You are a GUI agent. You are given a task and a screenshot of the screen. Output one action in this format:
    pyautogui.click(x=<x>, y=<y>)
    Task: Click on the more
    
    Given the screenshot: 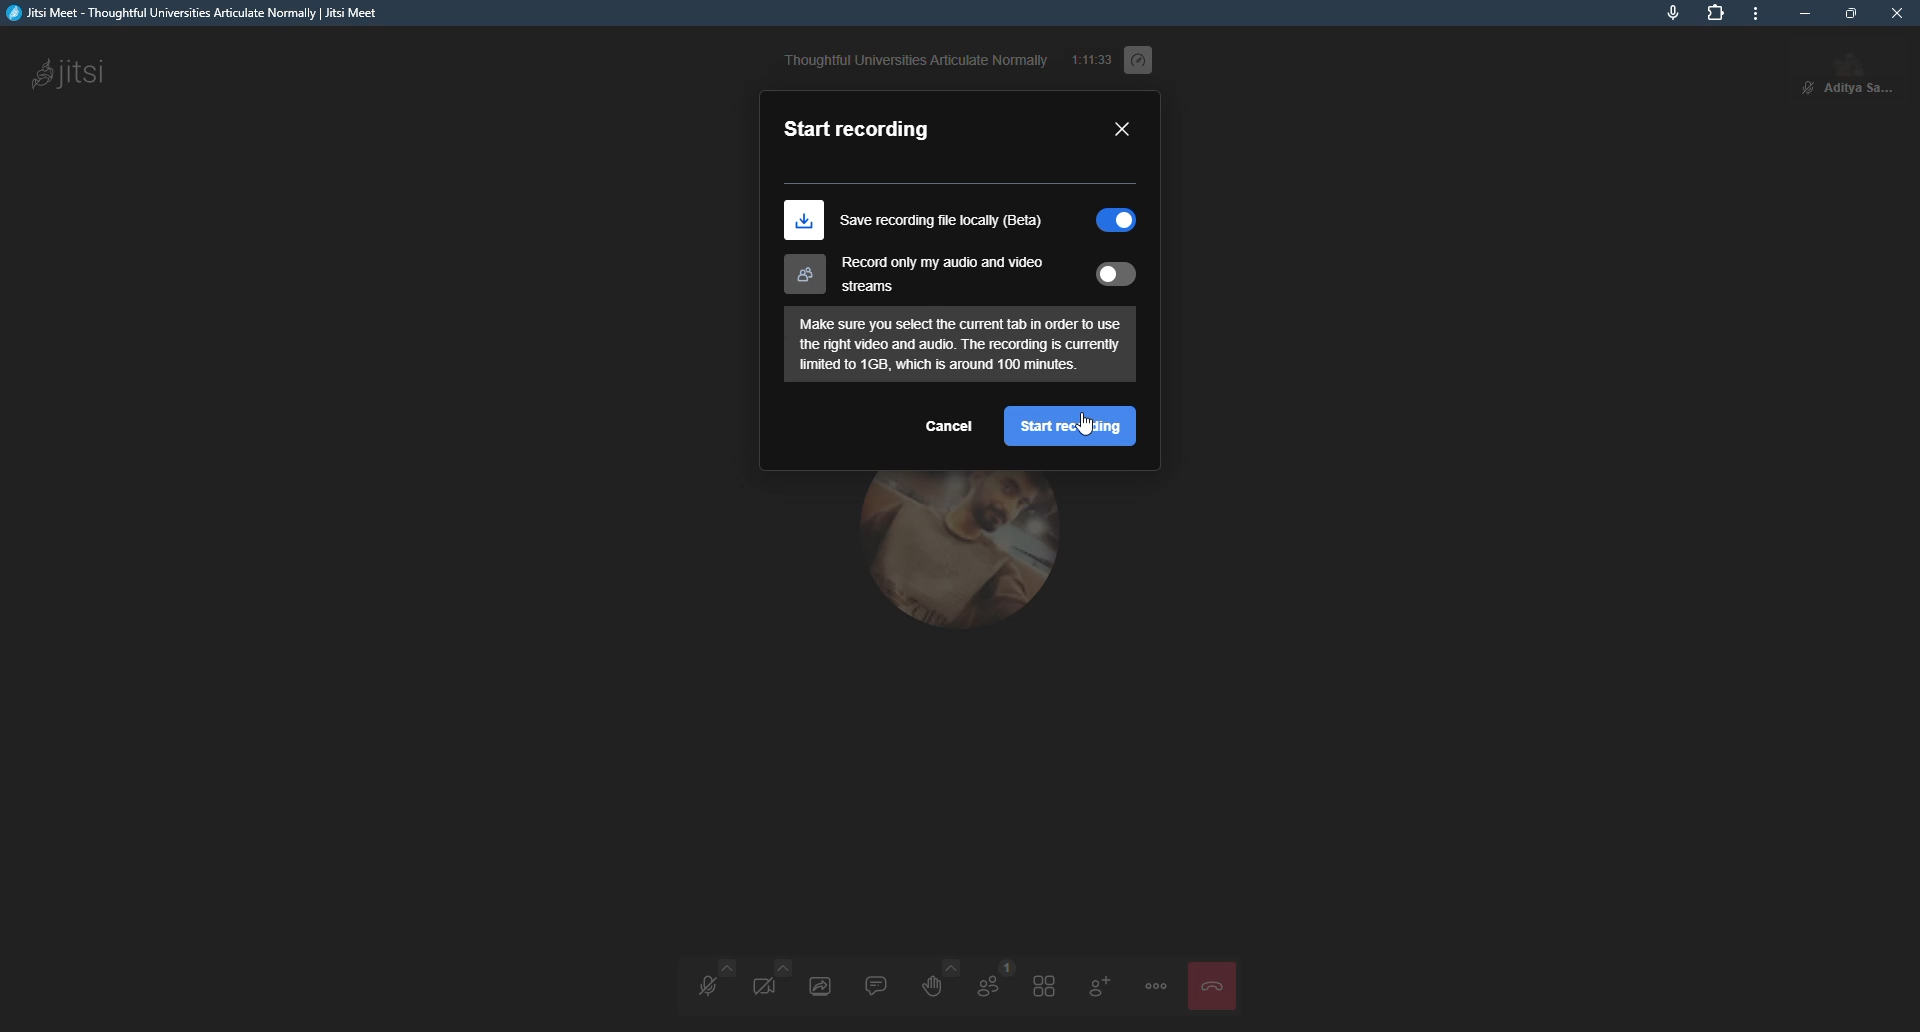 What is the action you would take?
    pyautogui.click(x=1754, y=17)
    